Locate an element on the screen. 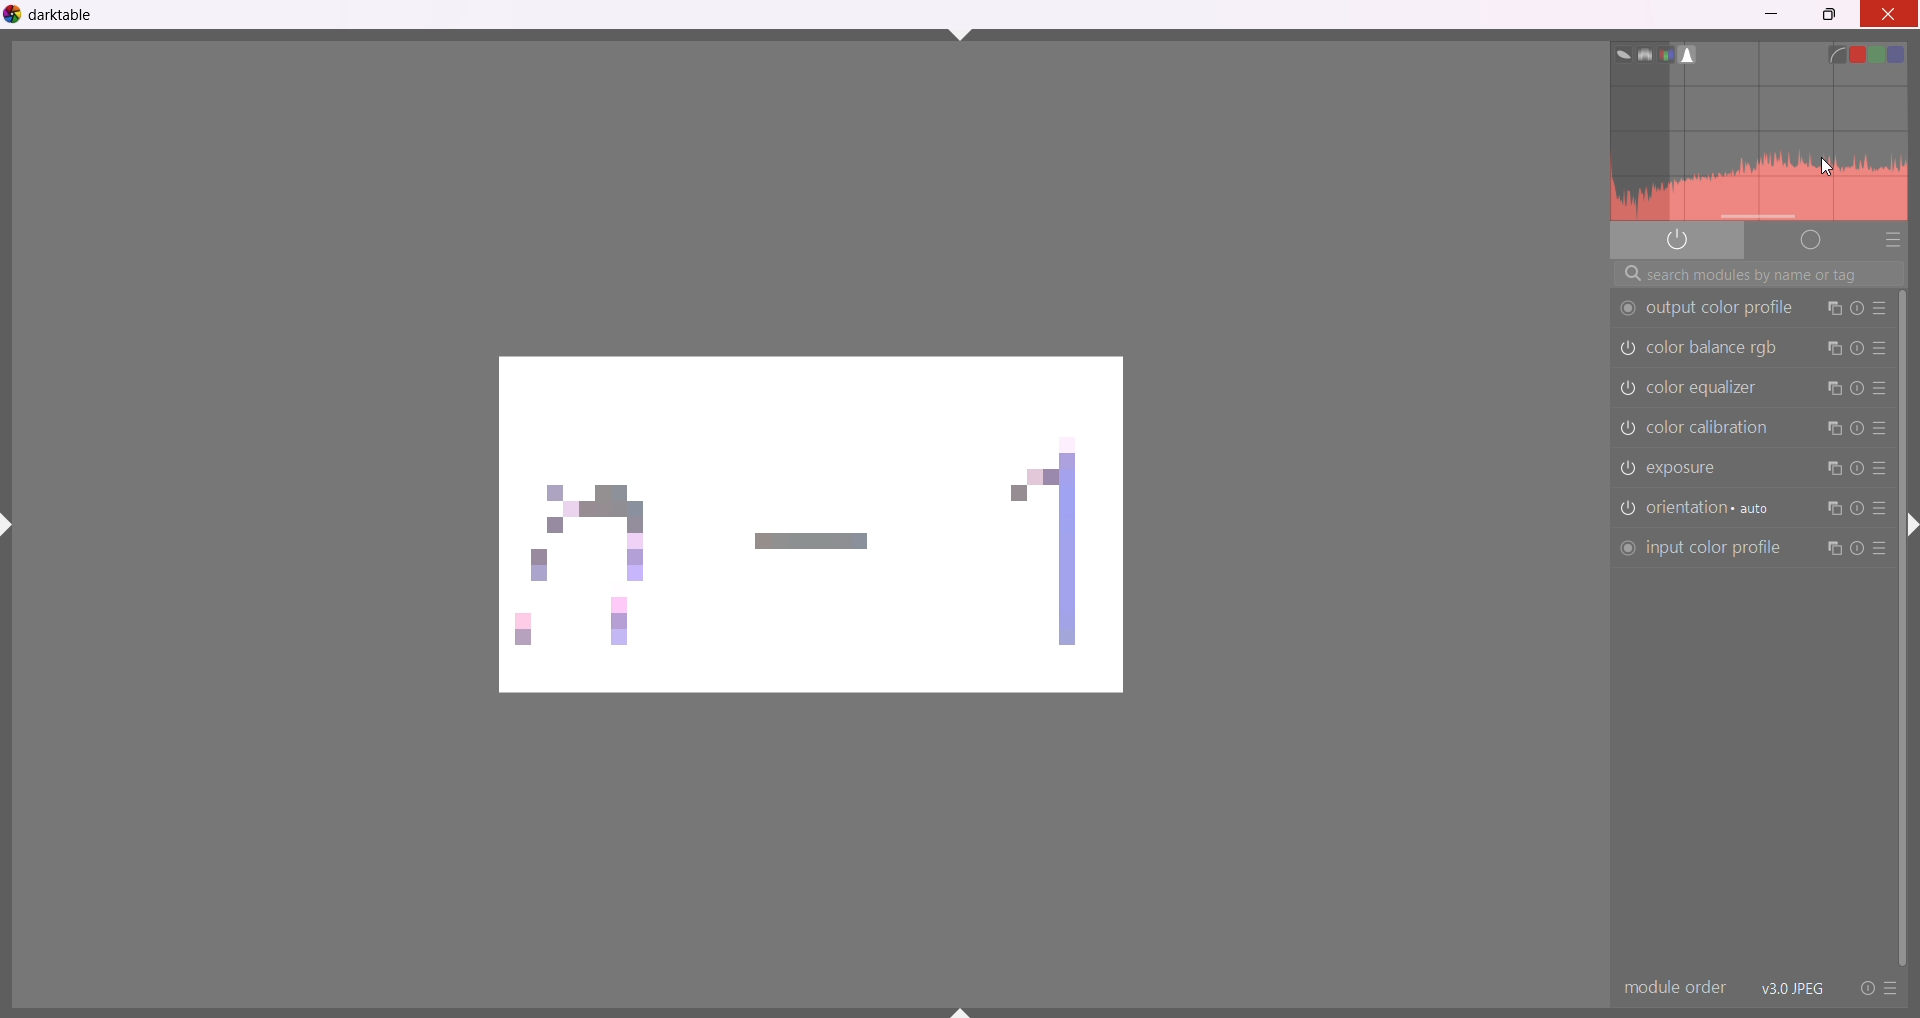  exposure is located at coordinates (1698, 470).